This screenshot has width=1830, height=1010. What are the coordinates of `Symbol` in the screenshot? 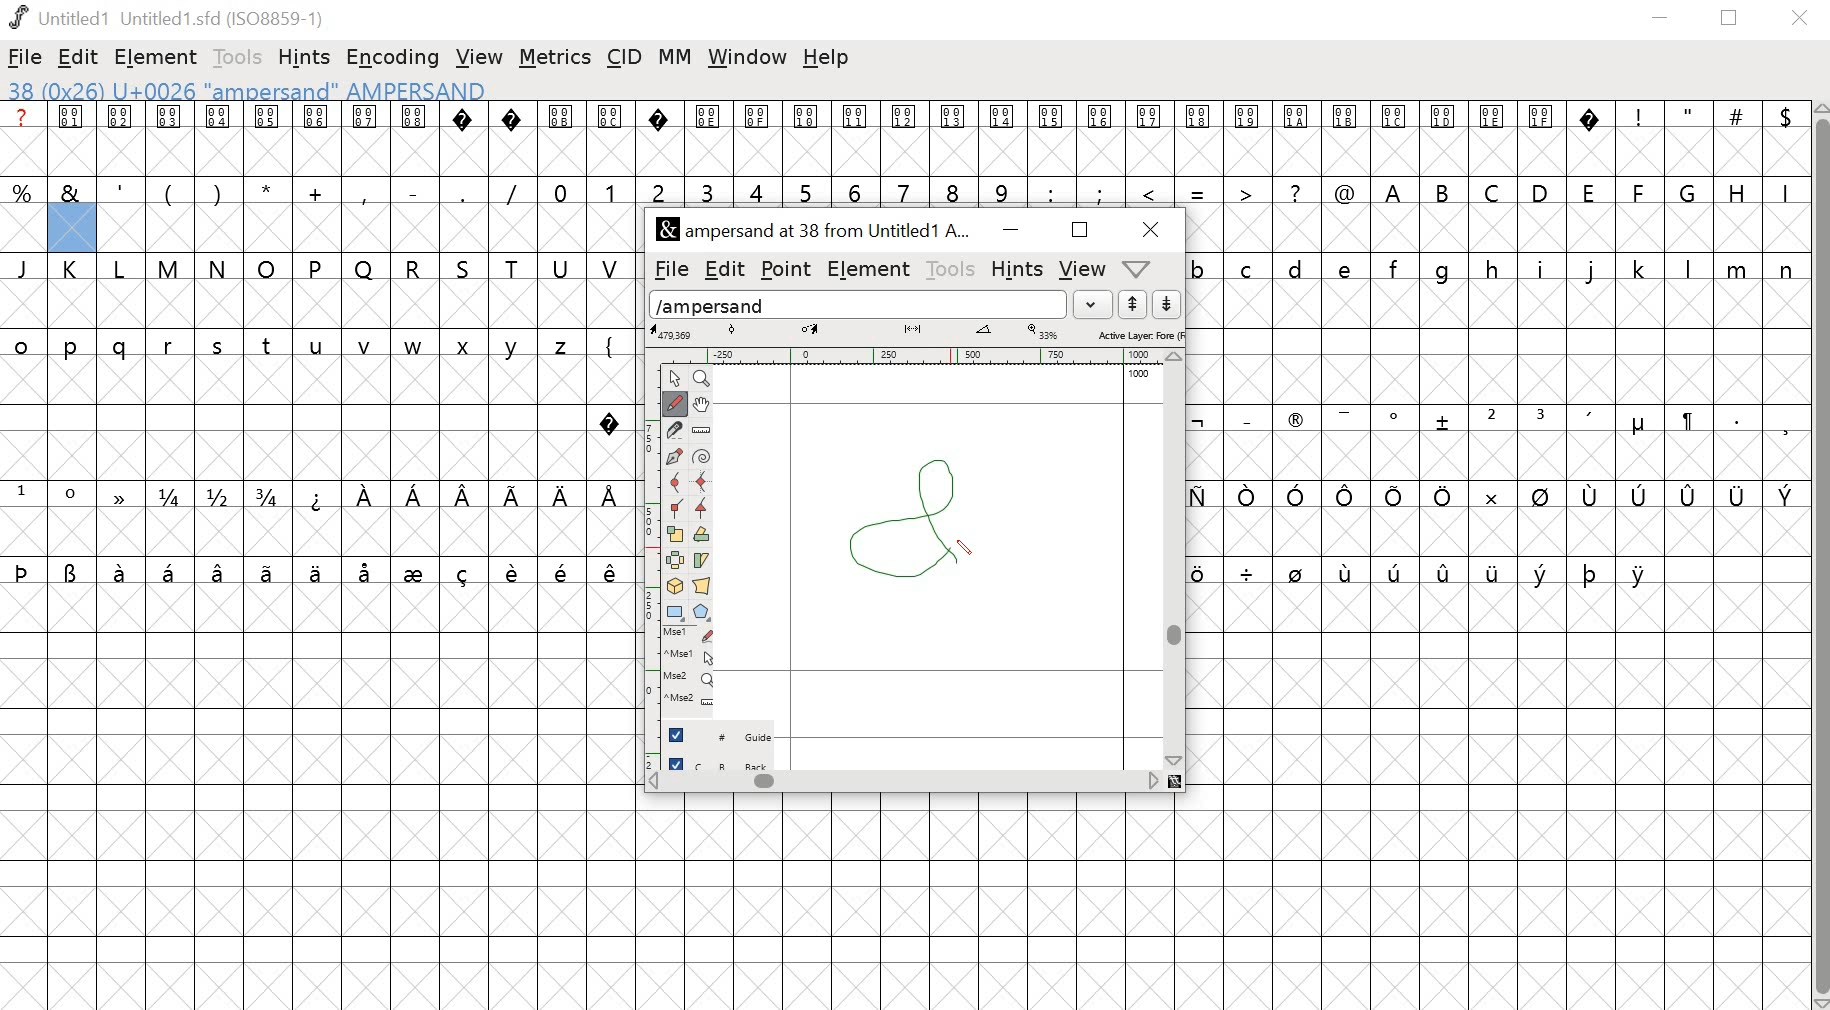 It's located at (1397, 418).